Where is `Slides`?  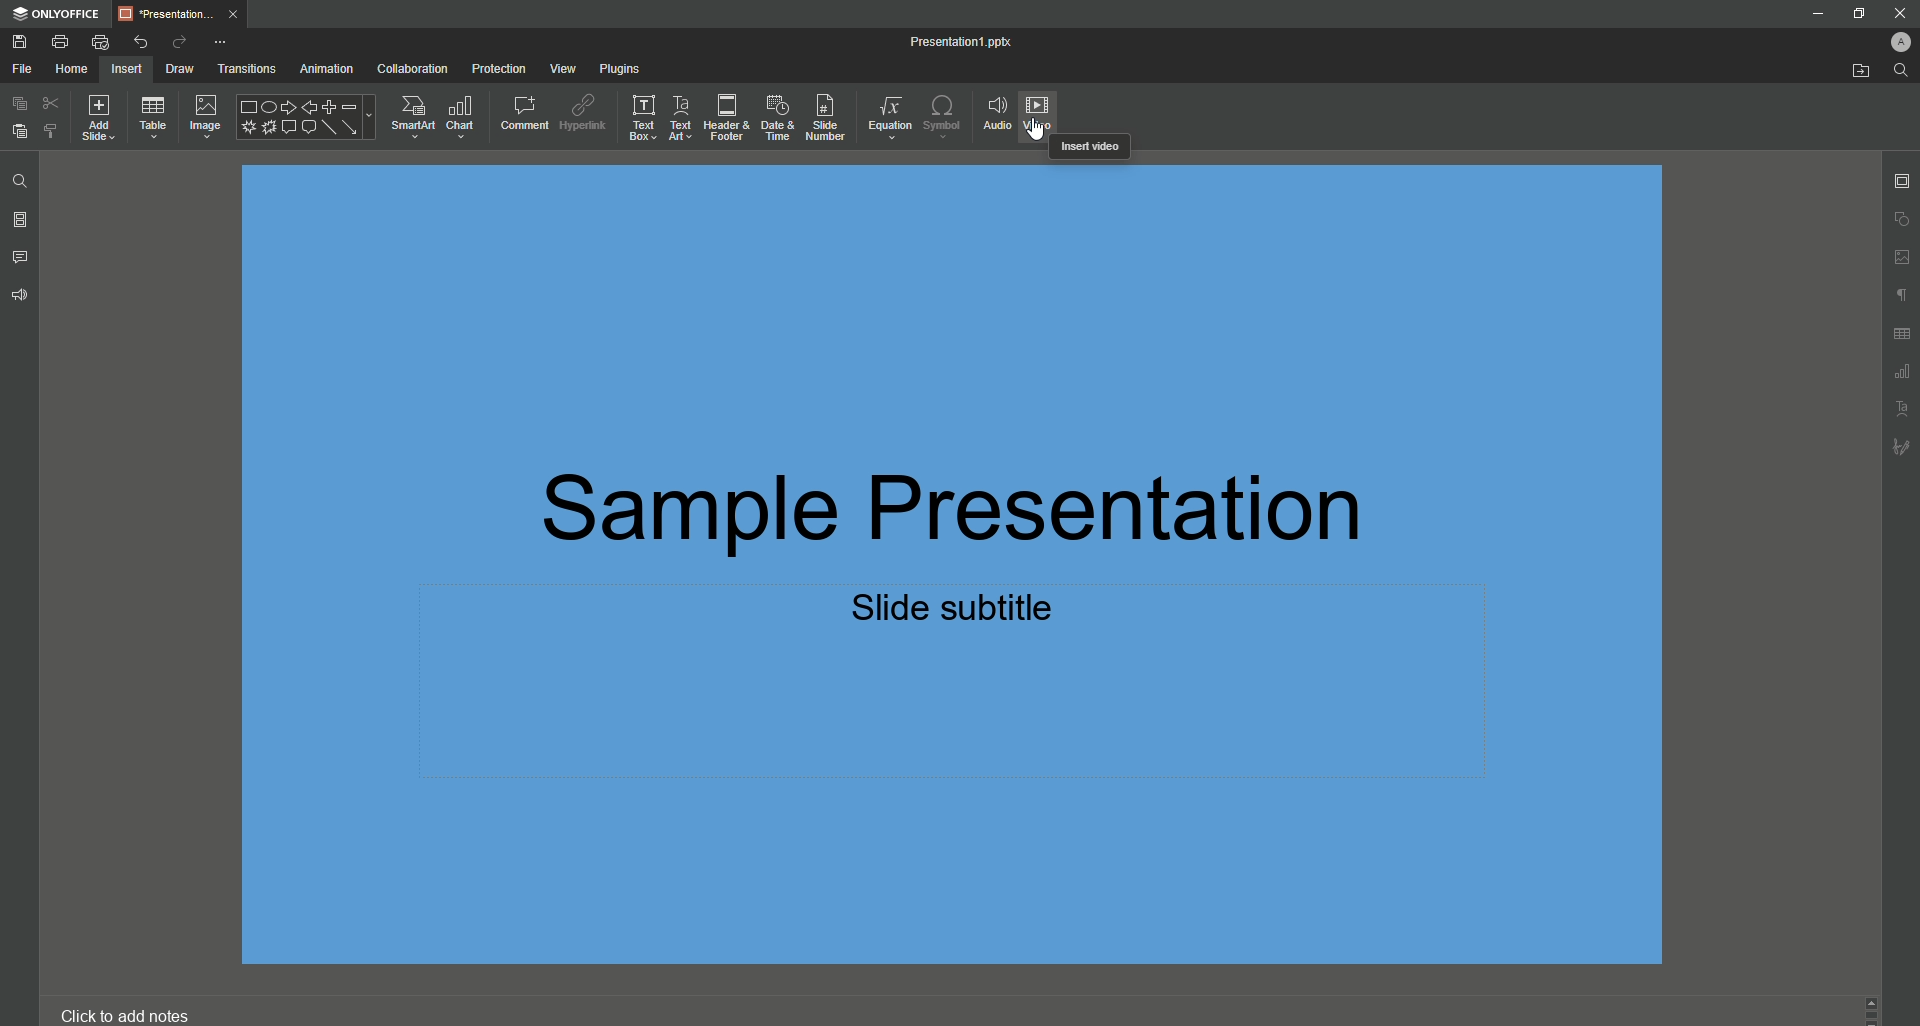 Slides is located at coordinates (22, 220).